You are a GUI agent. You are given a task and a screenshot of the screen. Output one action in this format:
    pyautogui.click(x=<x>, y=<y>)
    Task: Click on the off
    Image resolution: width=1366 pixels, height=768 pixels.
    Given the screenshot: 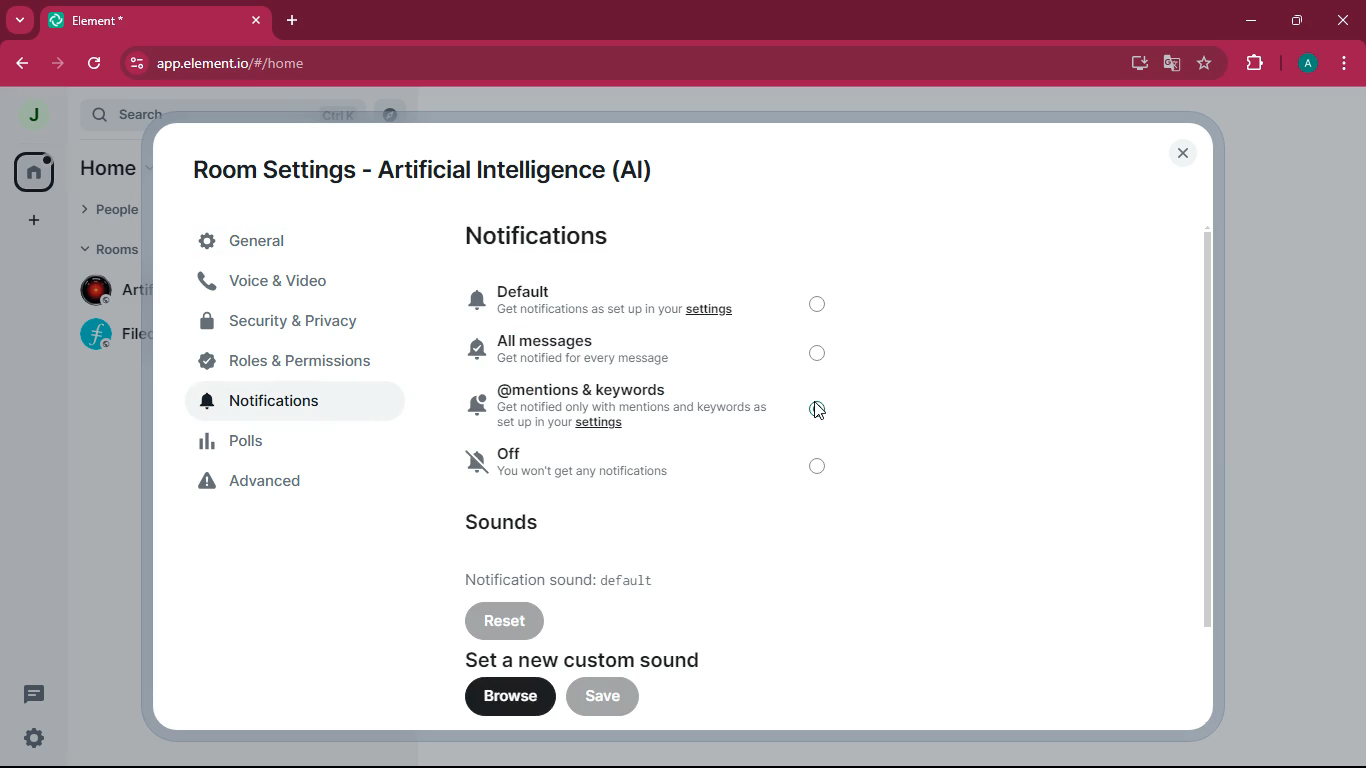 What is the action you would take?
    pyautogui.click(x=821, y=466)
    